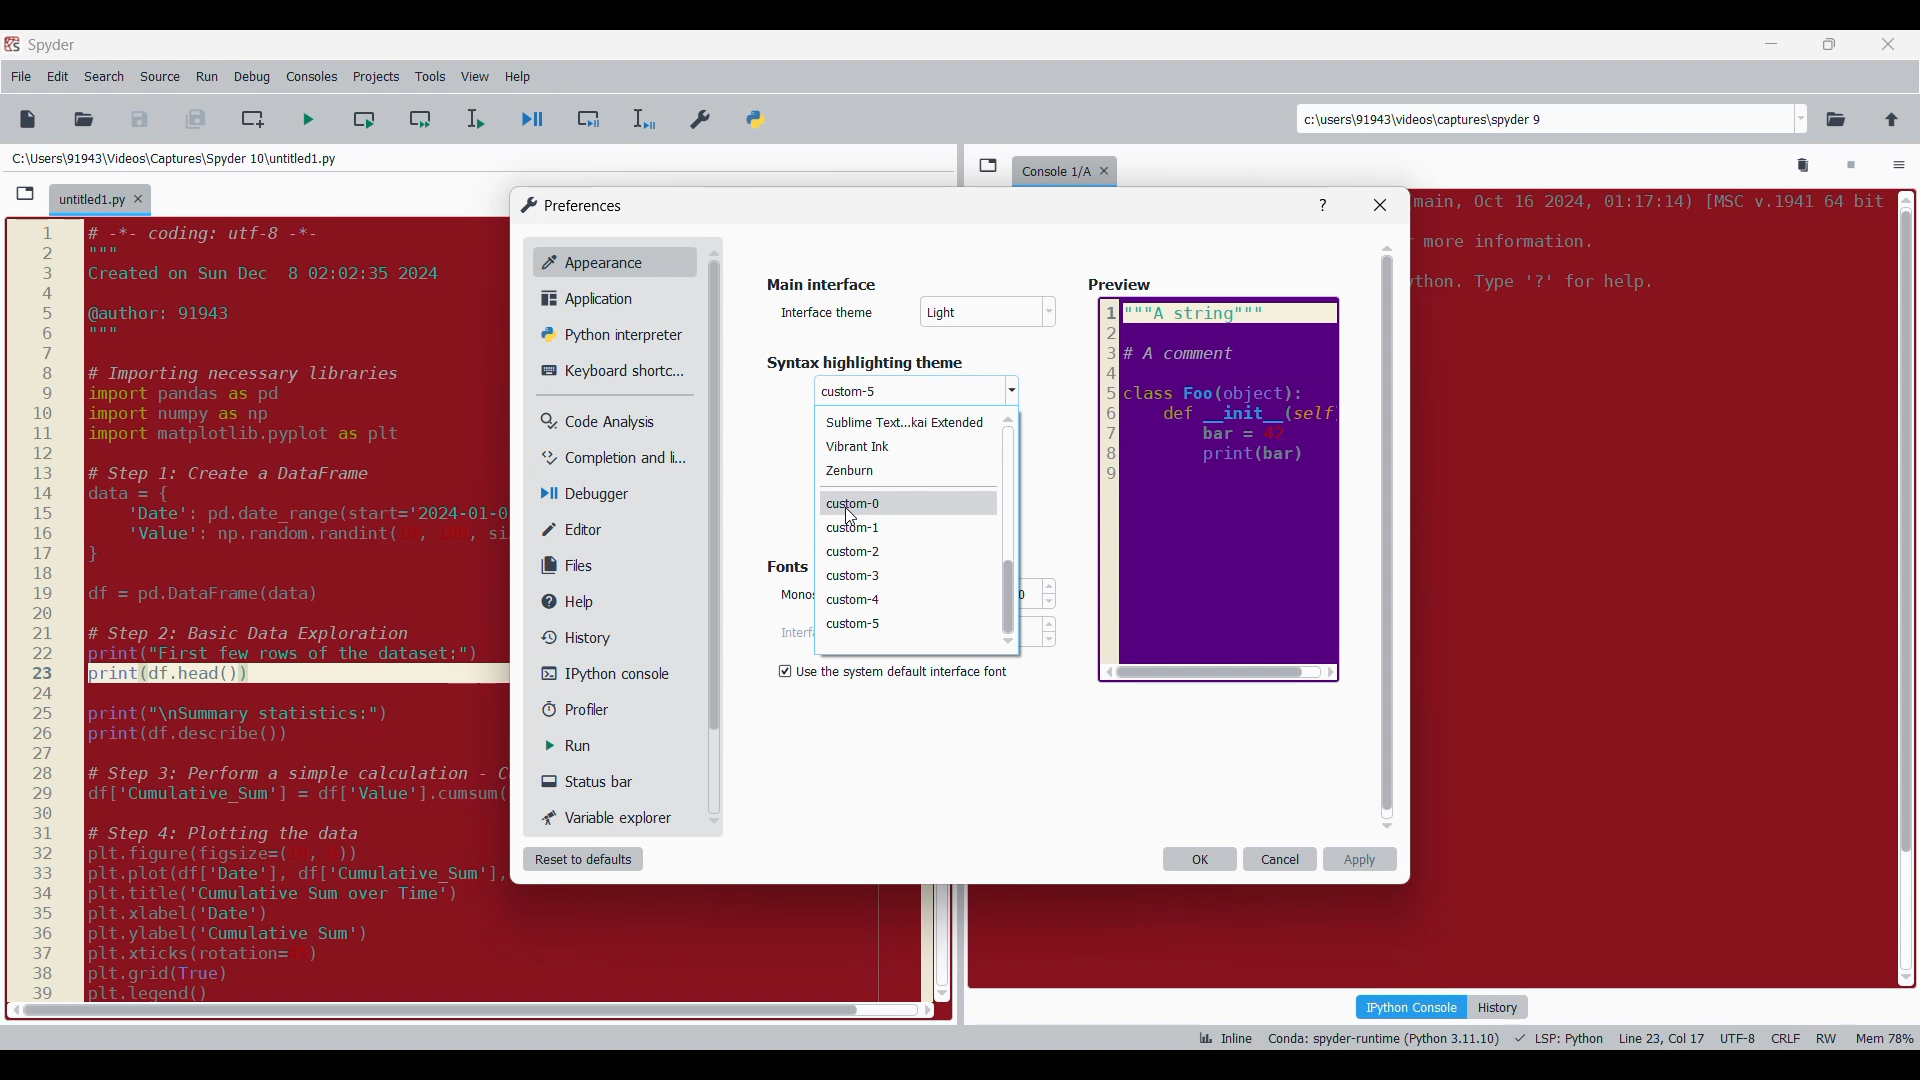 The image size is (1920, 1080). What do you see at coordinates (253, 119) in the screenshot?
I see `Create new cell at current line` at bounding box center [253, 119].